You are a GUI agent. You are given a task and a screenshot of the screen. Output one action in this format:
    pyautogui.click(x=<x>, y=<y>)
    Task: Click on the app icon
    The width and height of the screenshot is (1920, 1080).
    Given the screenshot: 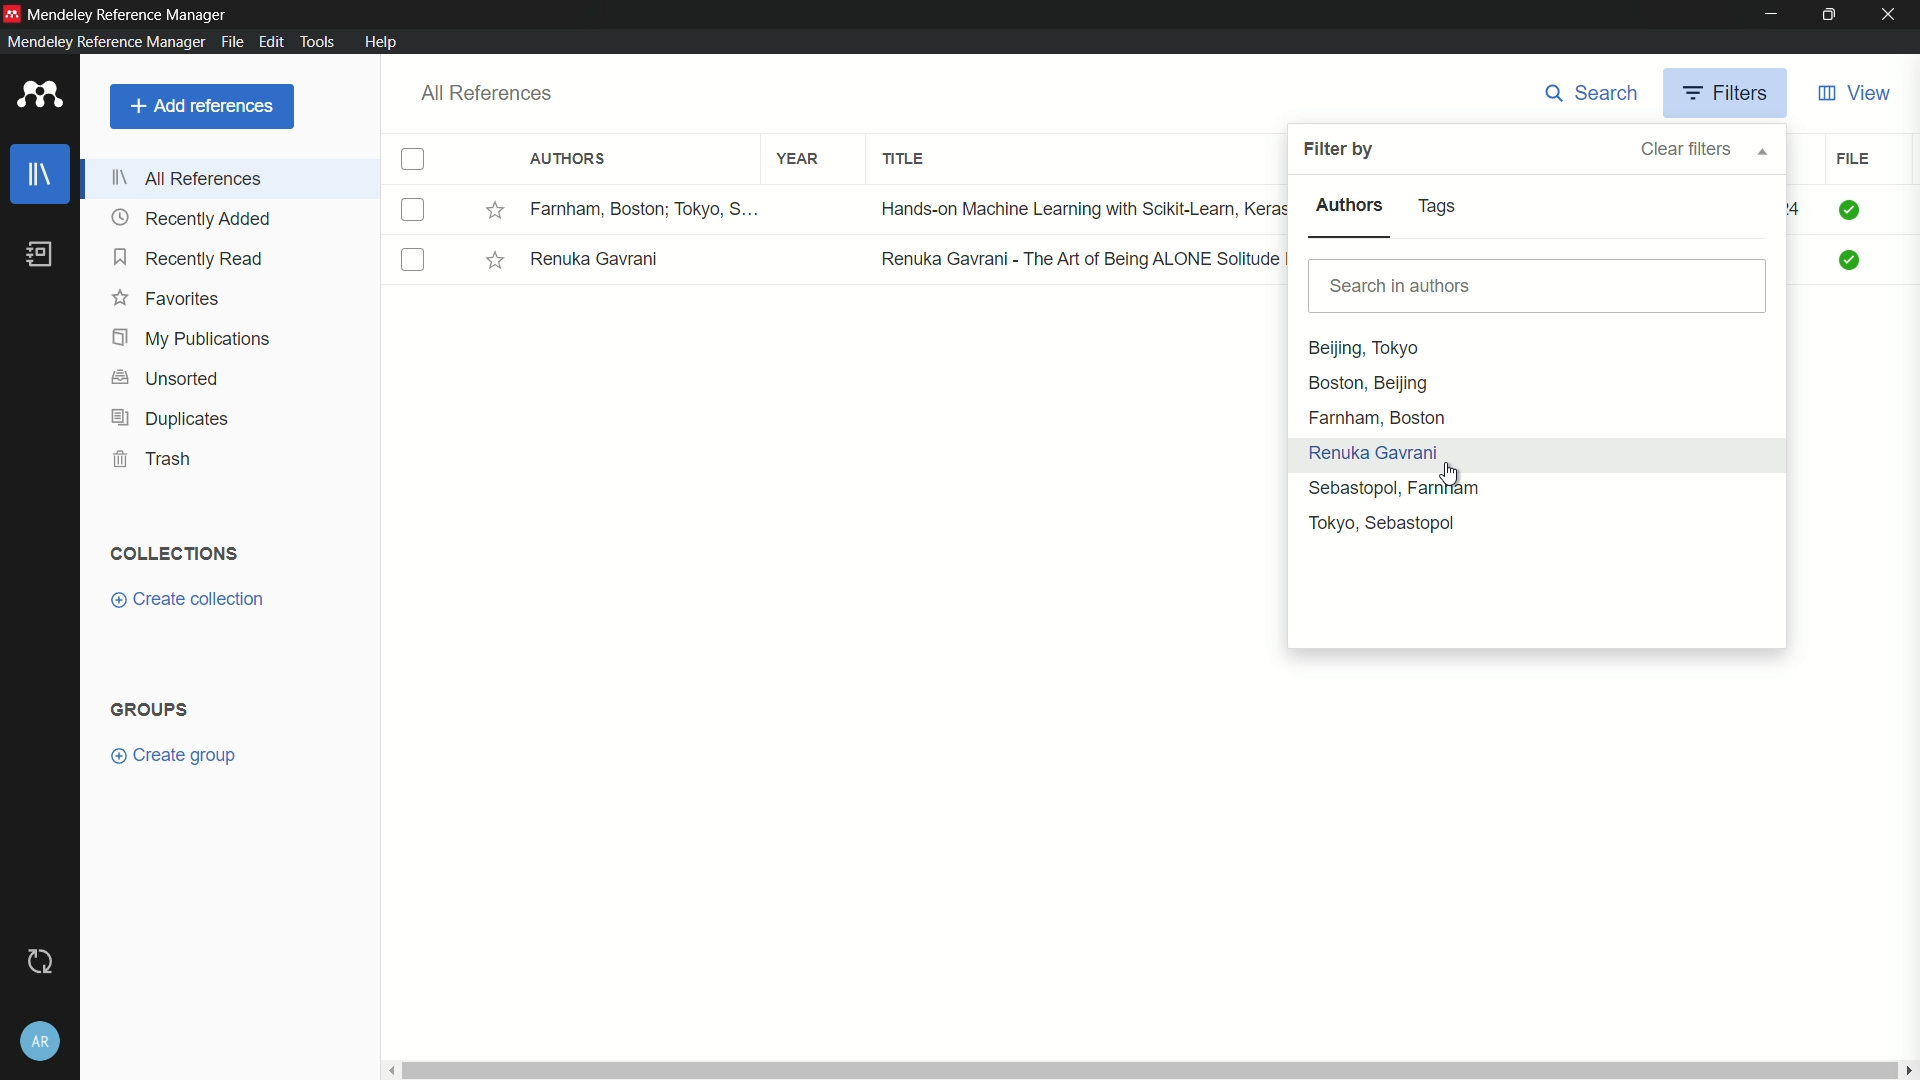 What is the action you would take?
    pyautogui.click(x=43, y=96)
    